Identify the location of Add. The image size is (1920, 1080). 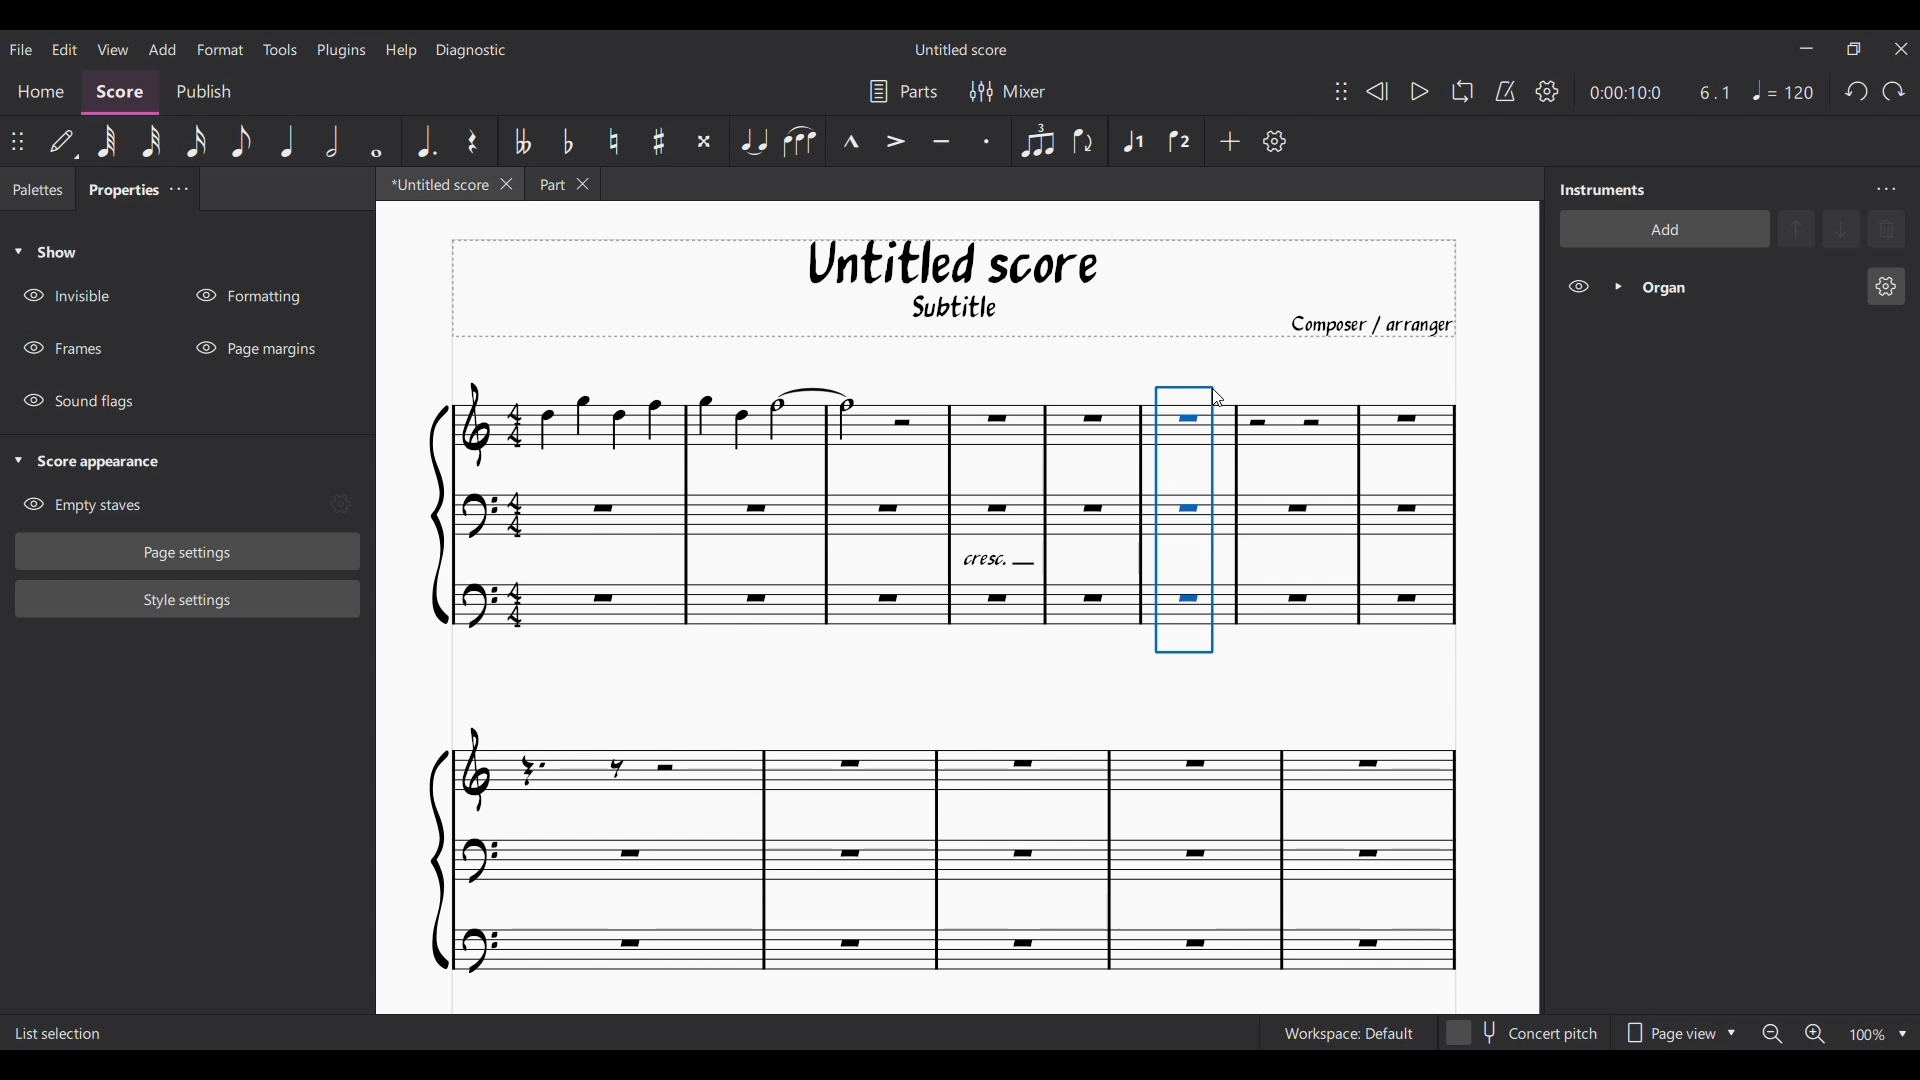
(1229, 140).